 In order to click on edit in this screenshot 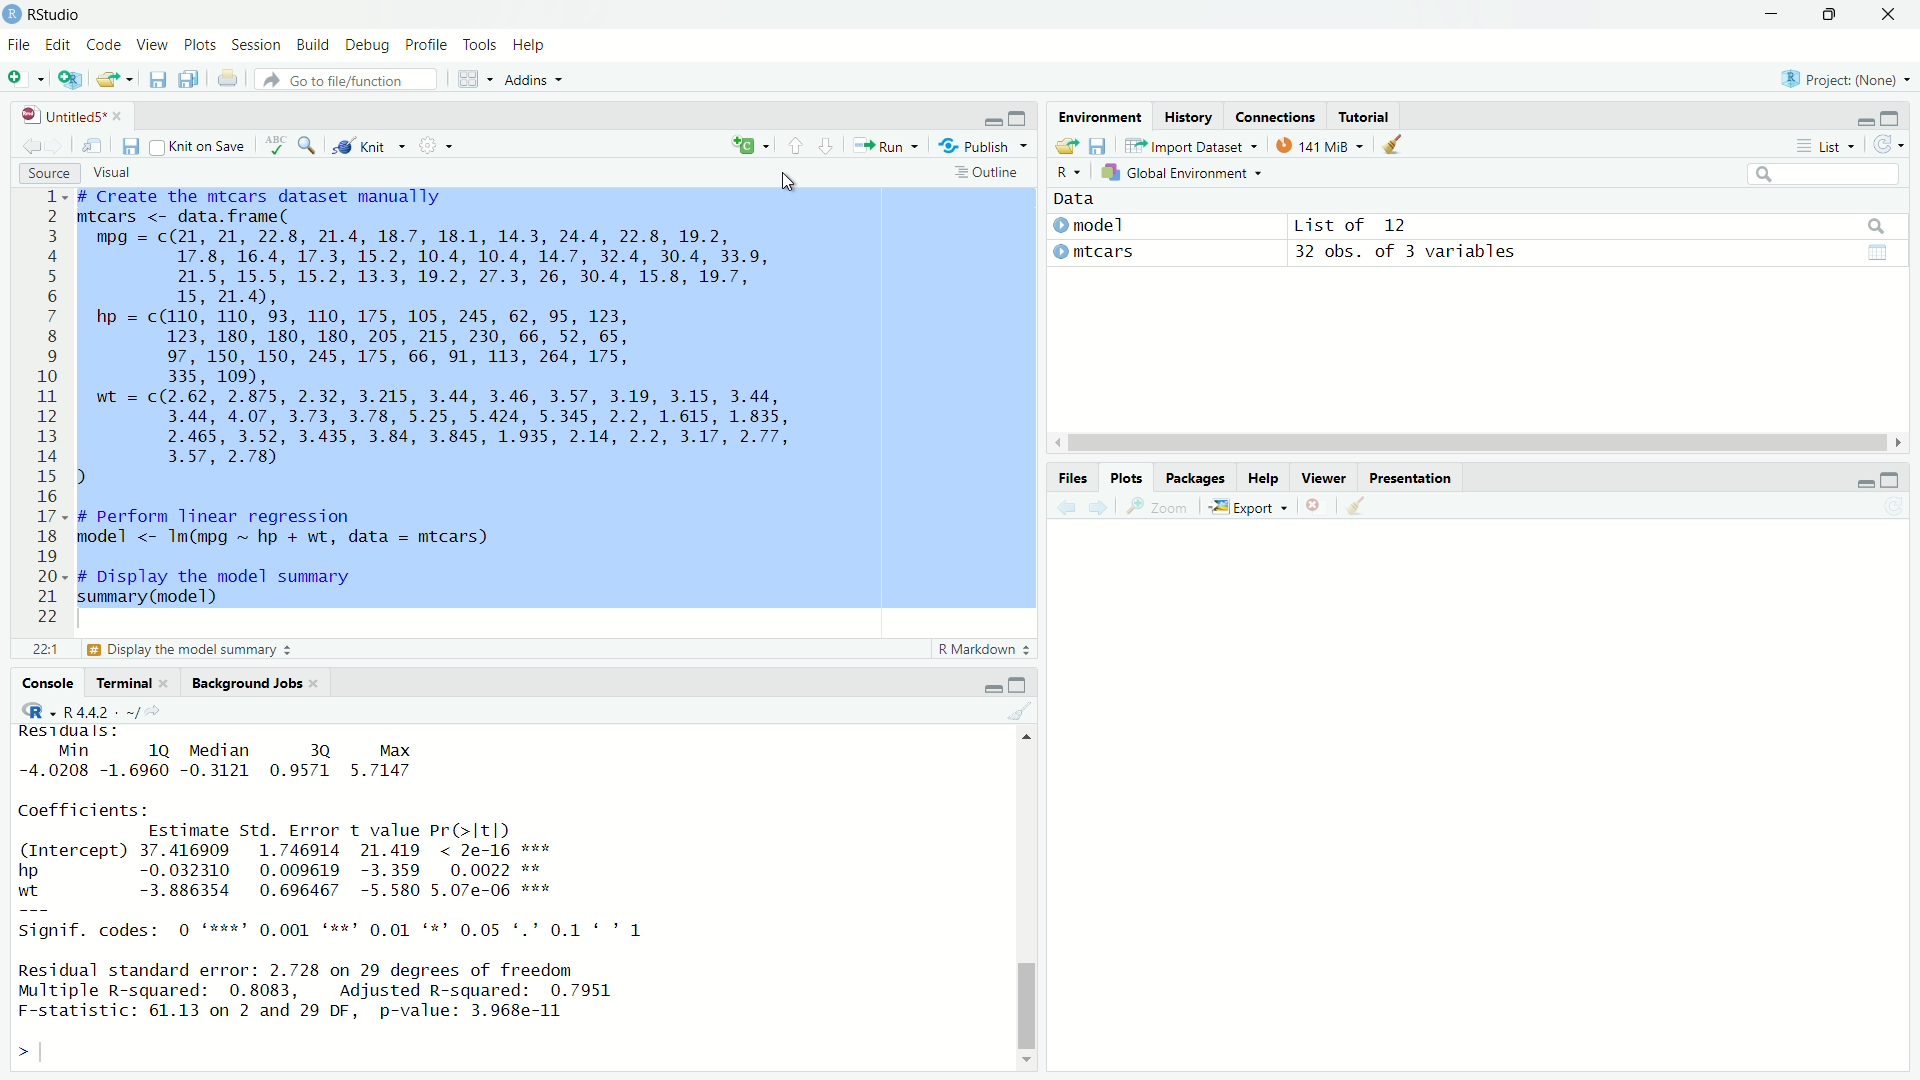, I will do `click(57, 45)`.